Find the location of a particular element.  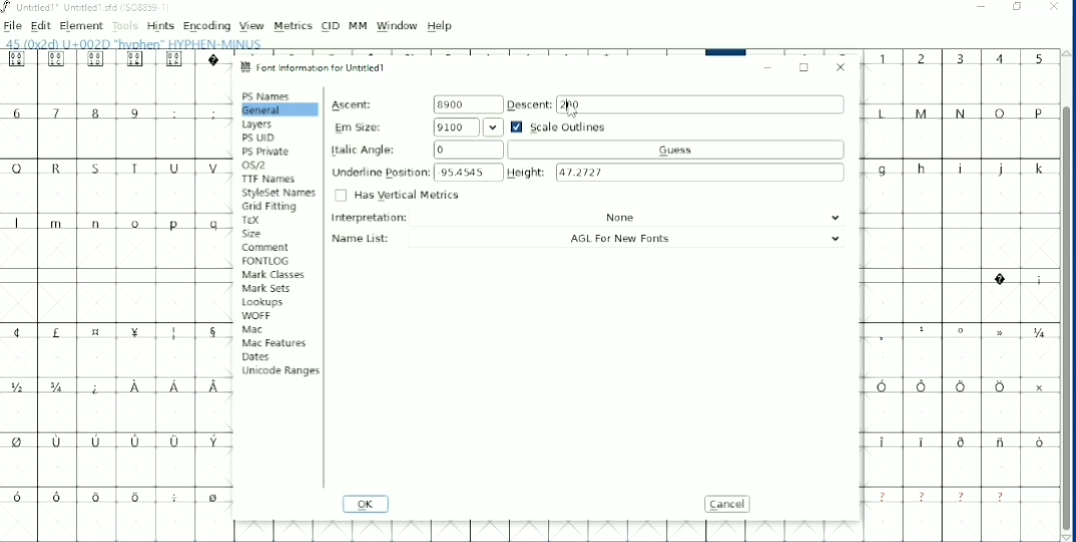

OS/2 is located at coordinates (256, 166).